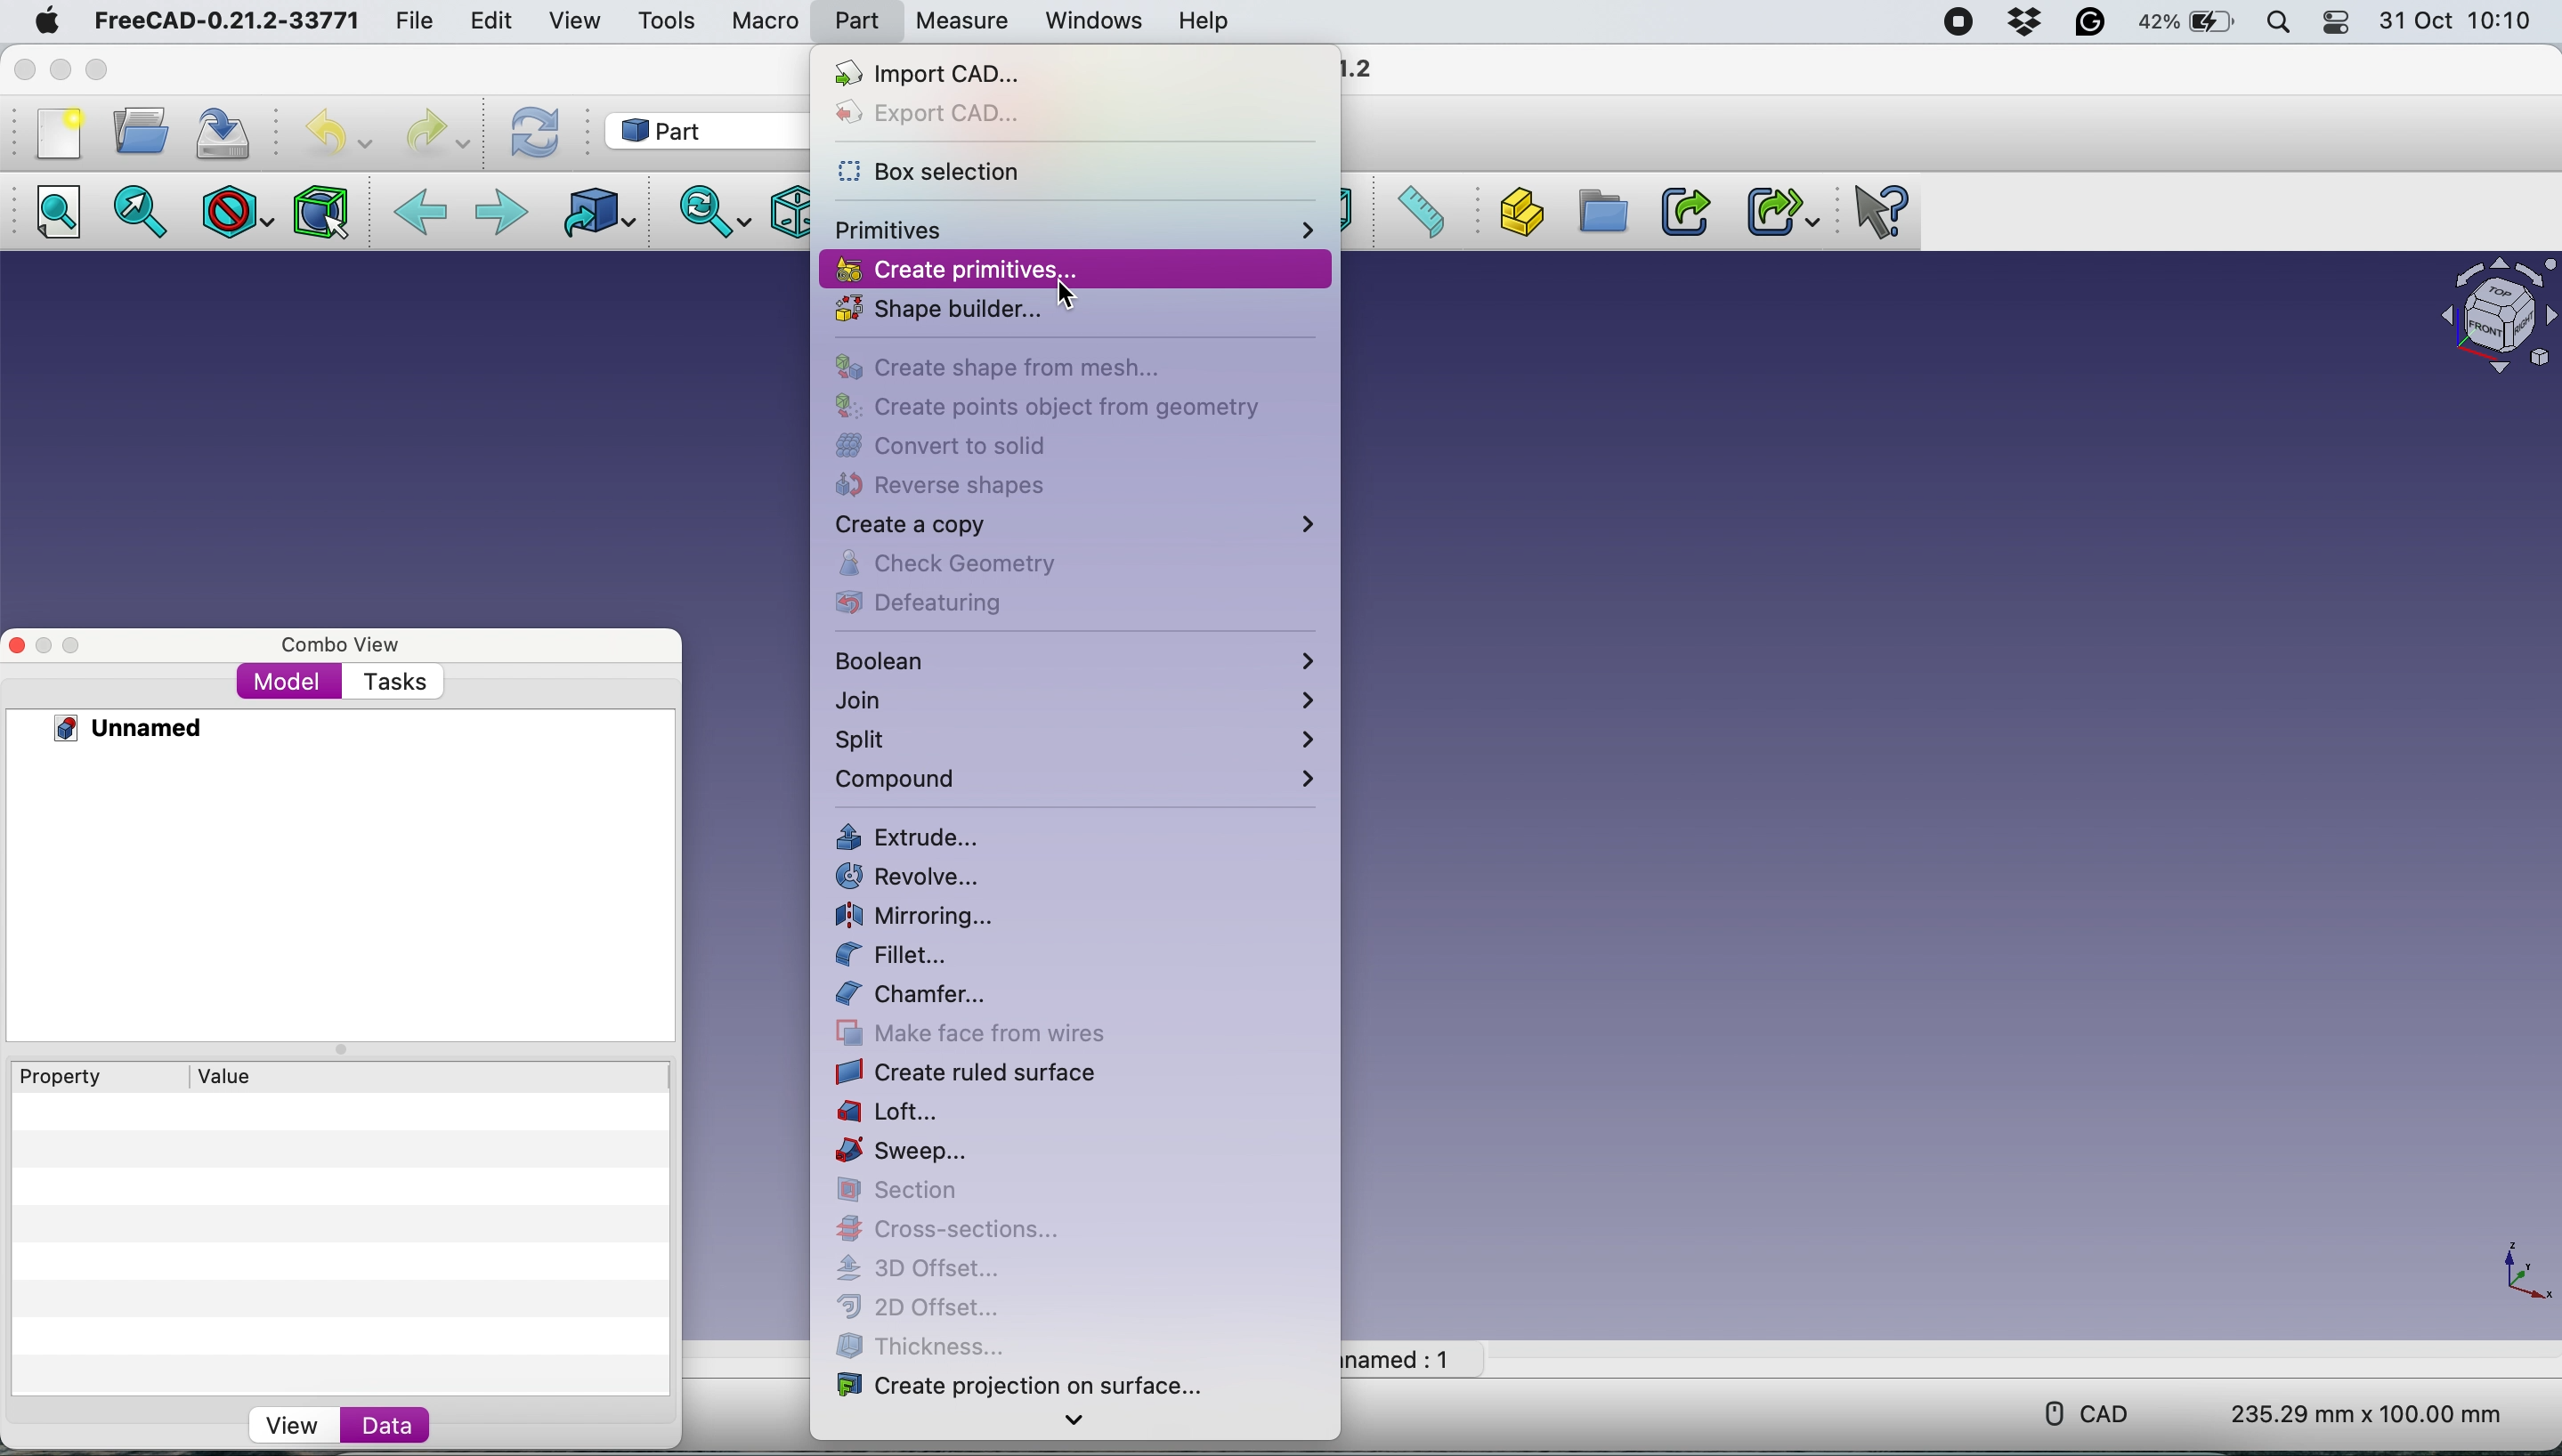 Image resolution: width=2562 pixels, height=1456 pixels. I want to click on cross sections, so click(944, 1227).